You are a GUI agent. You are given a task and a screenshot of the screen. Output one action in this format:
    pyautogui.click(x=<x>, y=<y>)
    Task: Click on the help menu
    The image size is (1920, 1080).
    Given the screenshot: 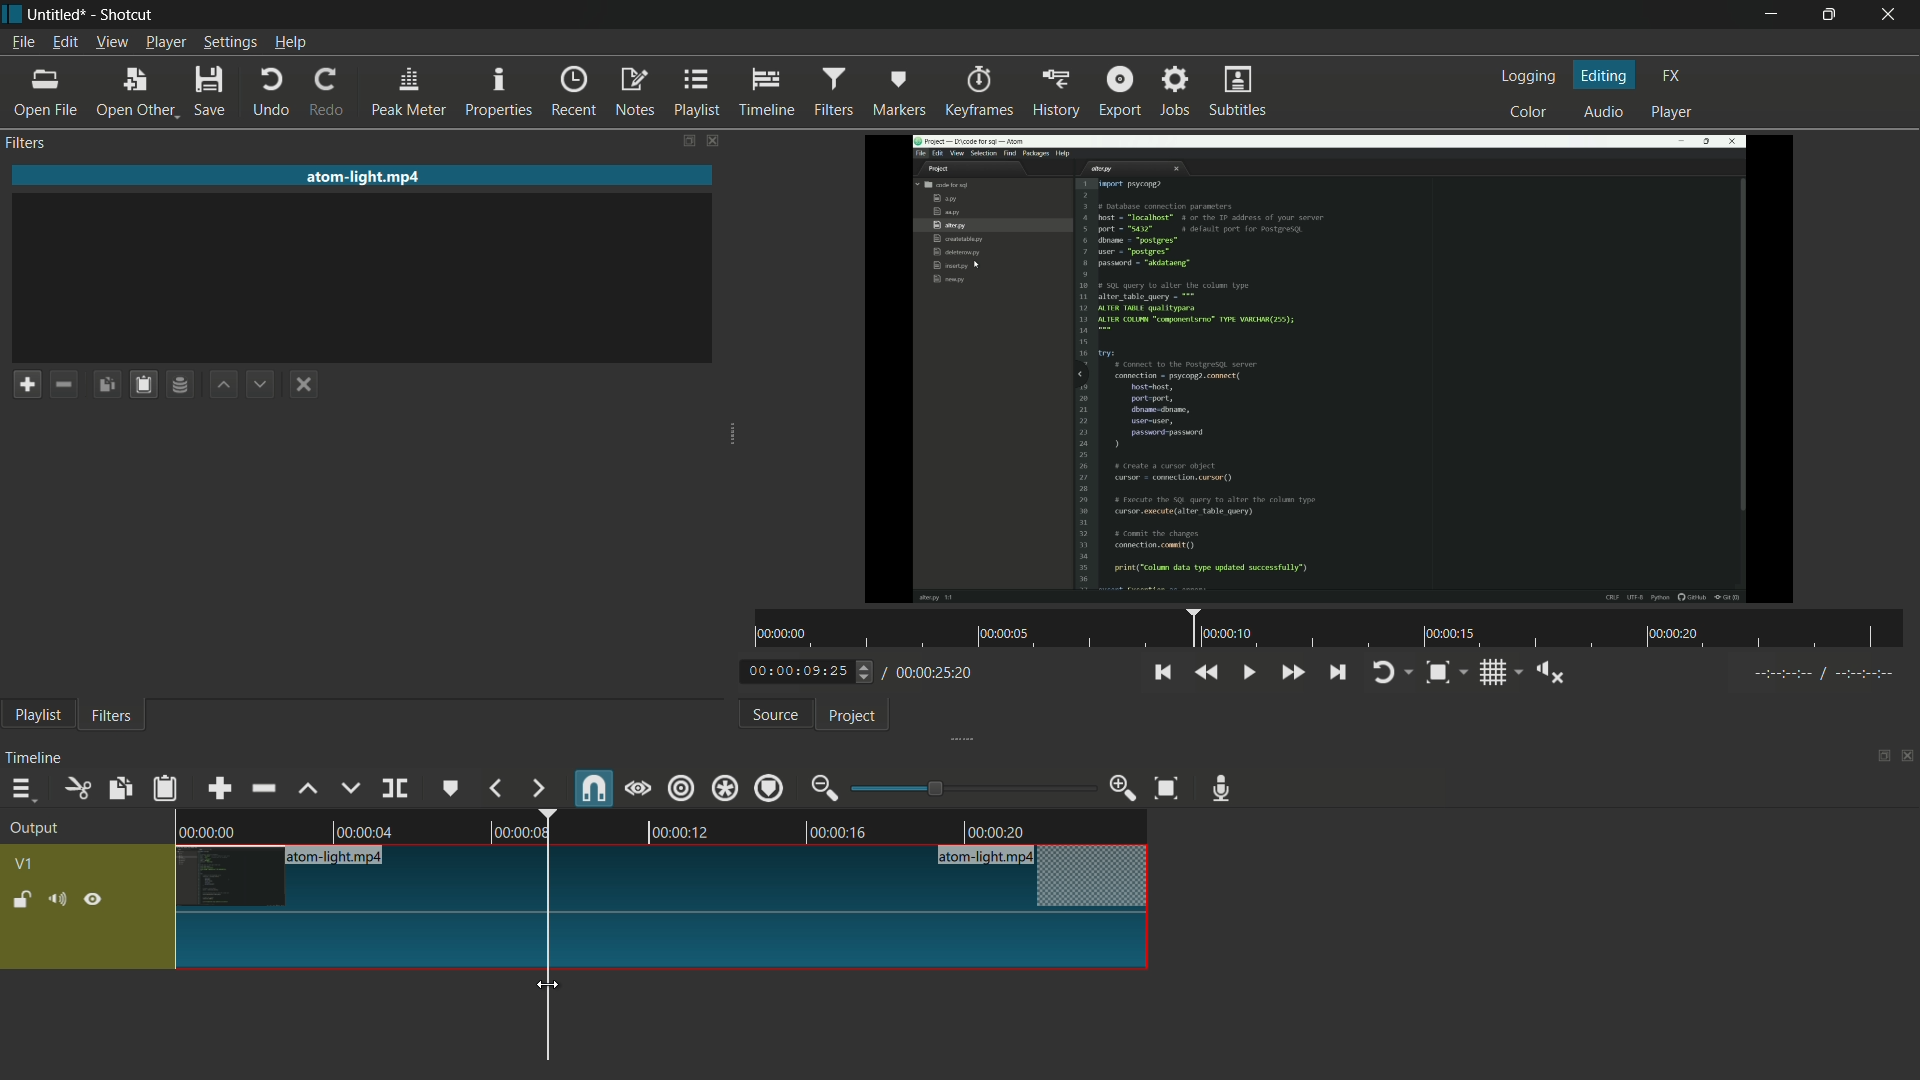 What is the action you would take?
    pyautogui.click(x=290, y=44)
    